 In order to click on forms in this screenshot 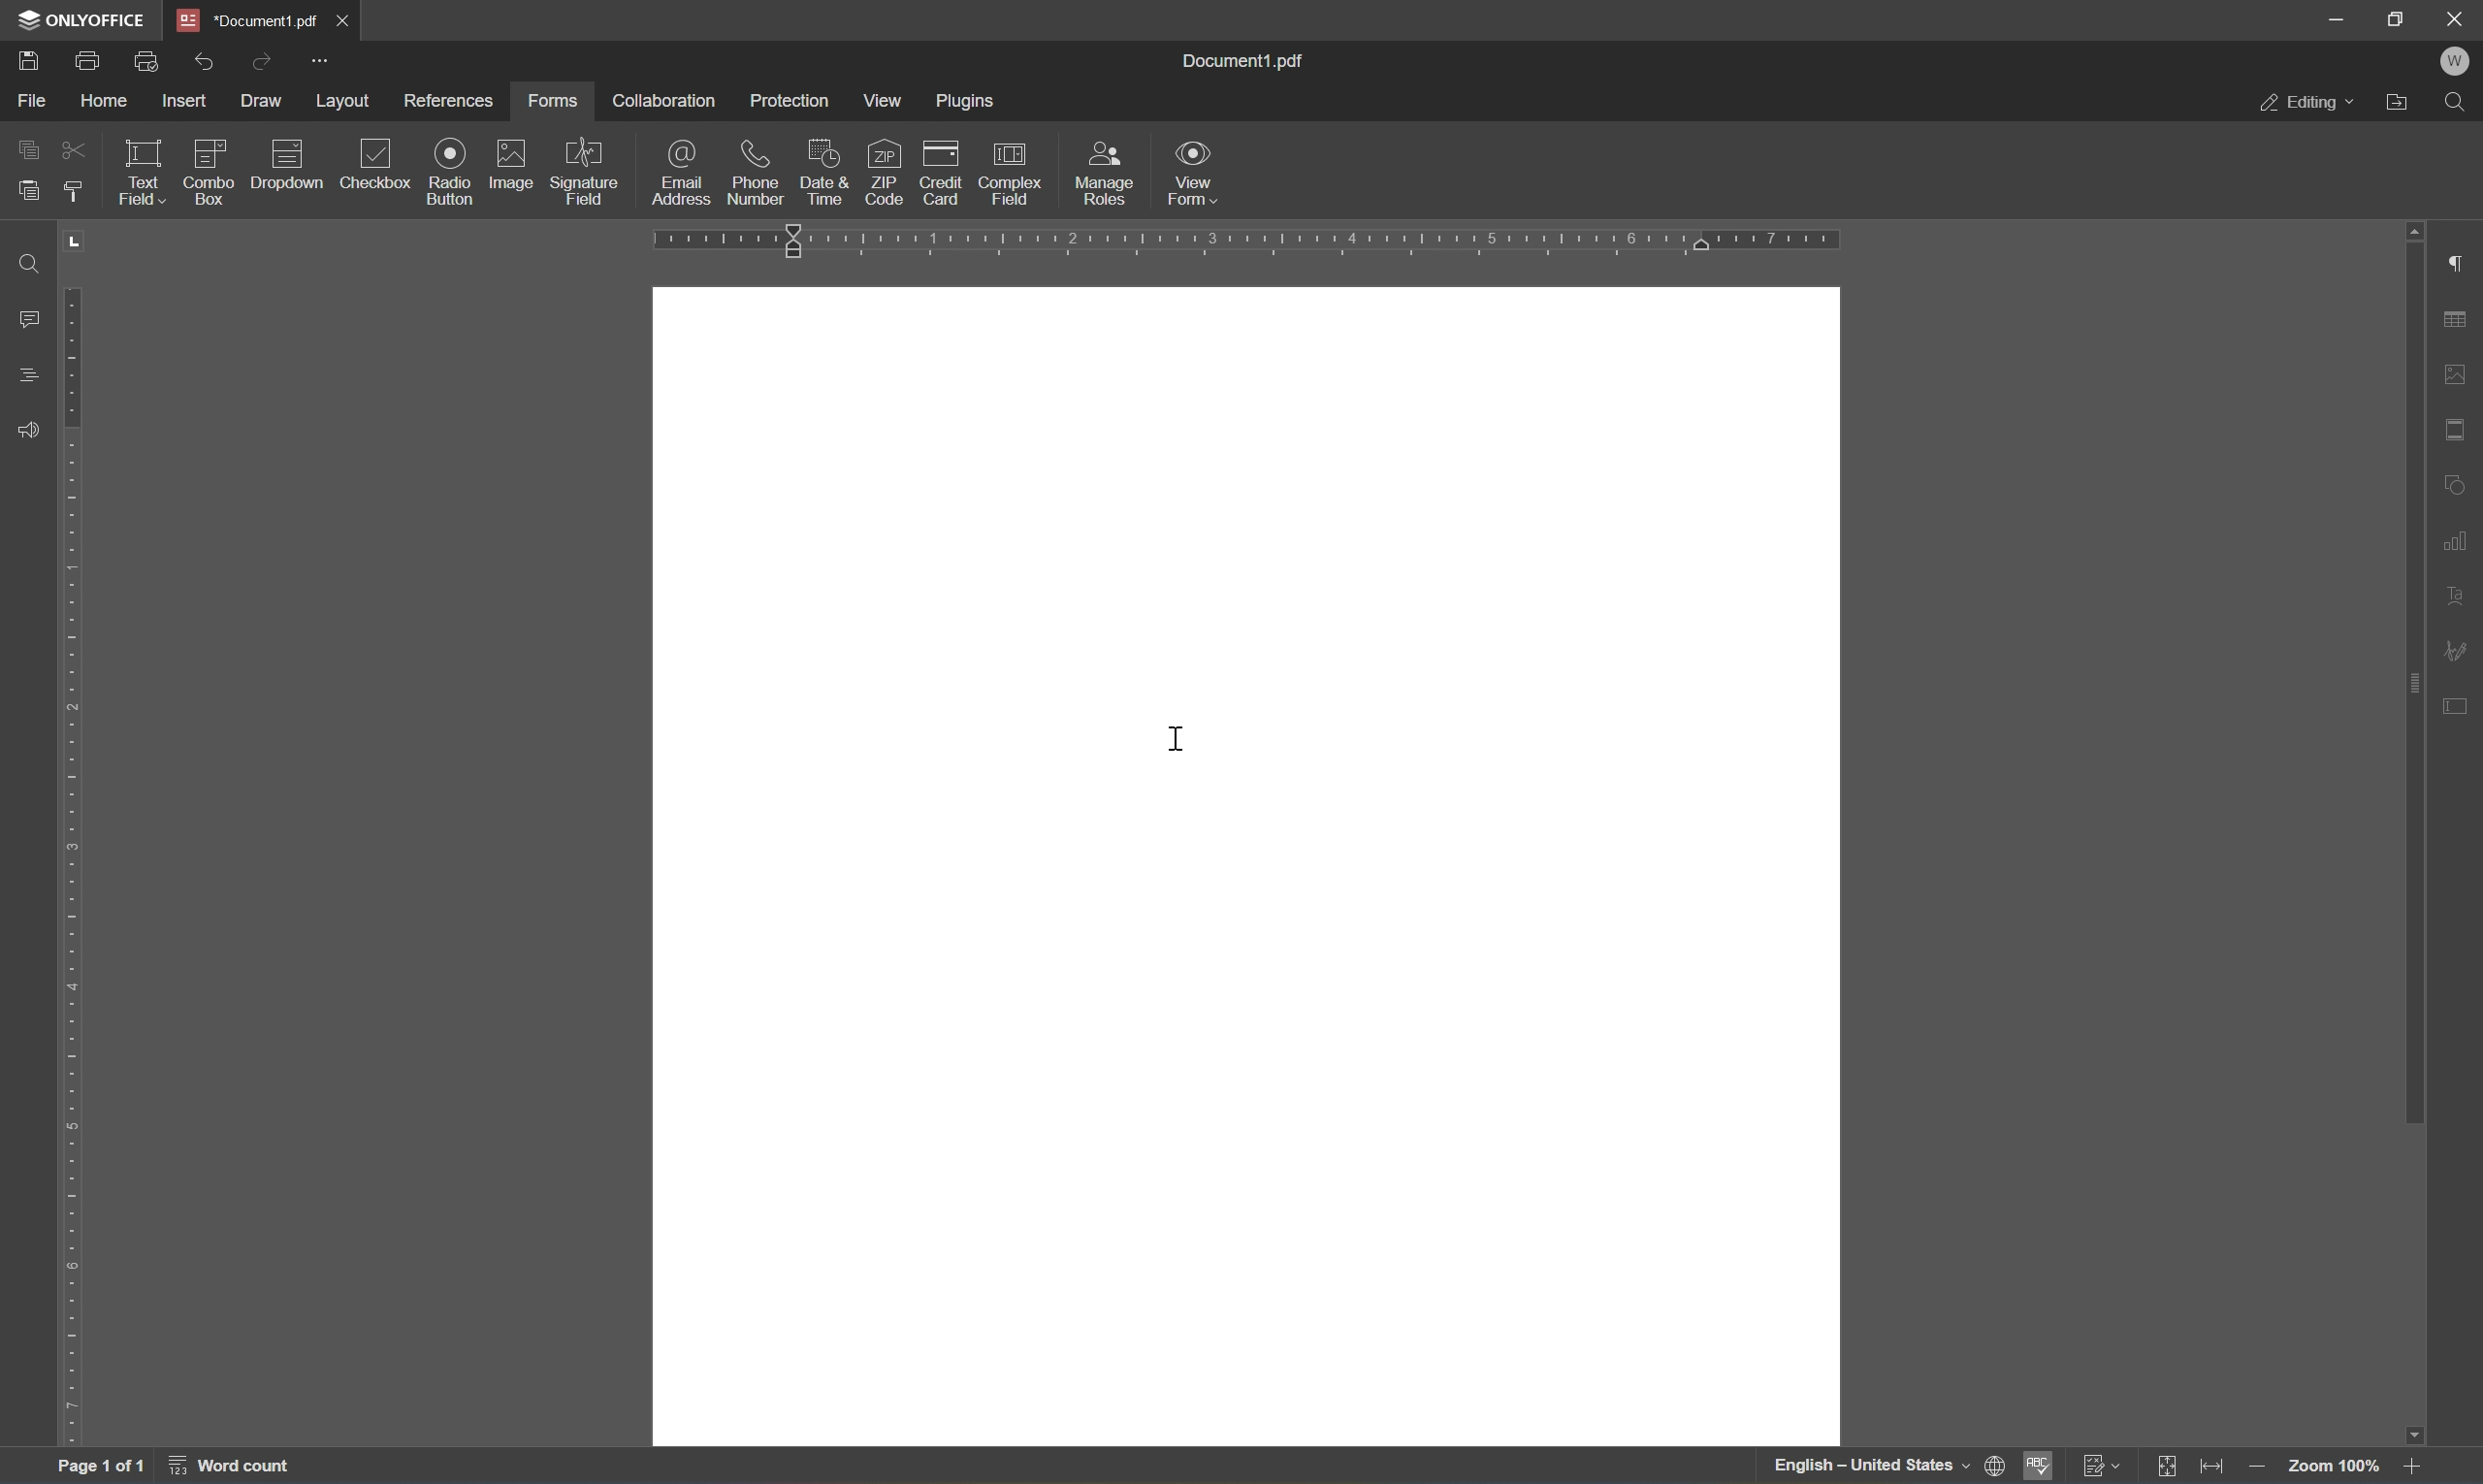, I will do `click(555, 101)`.